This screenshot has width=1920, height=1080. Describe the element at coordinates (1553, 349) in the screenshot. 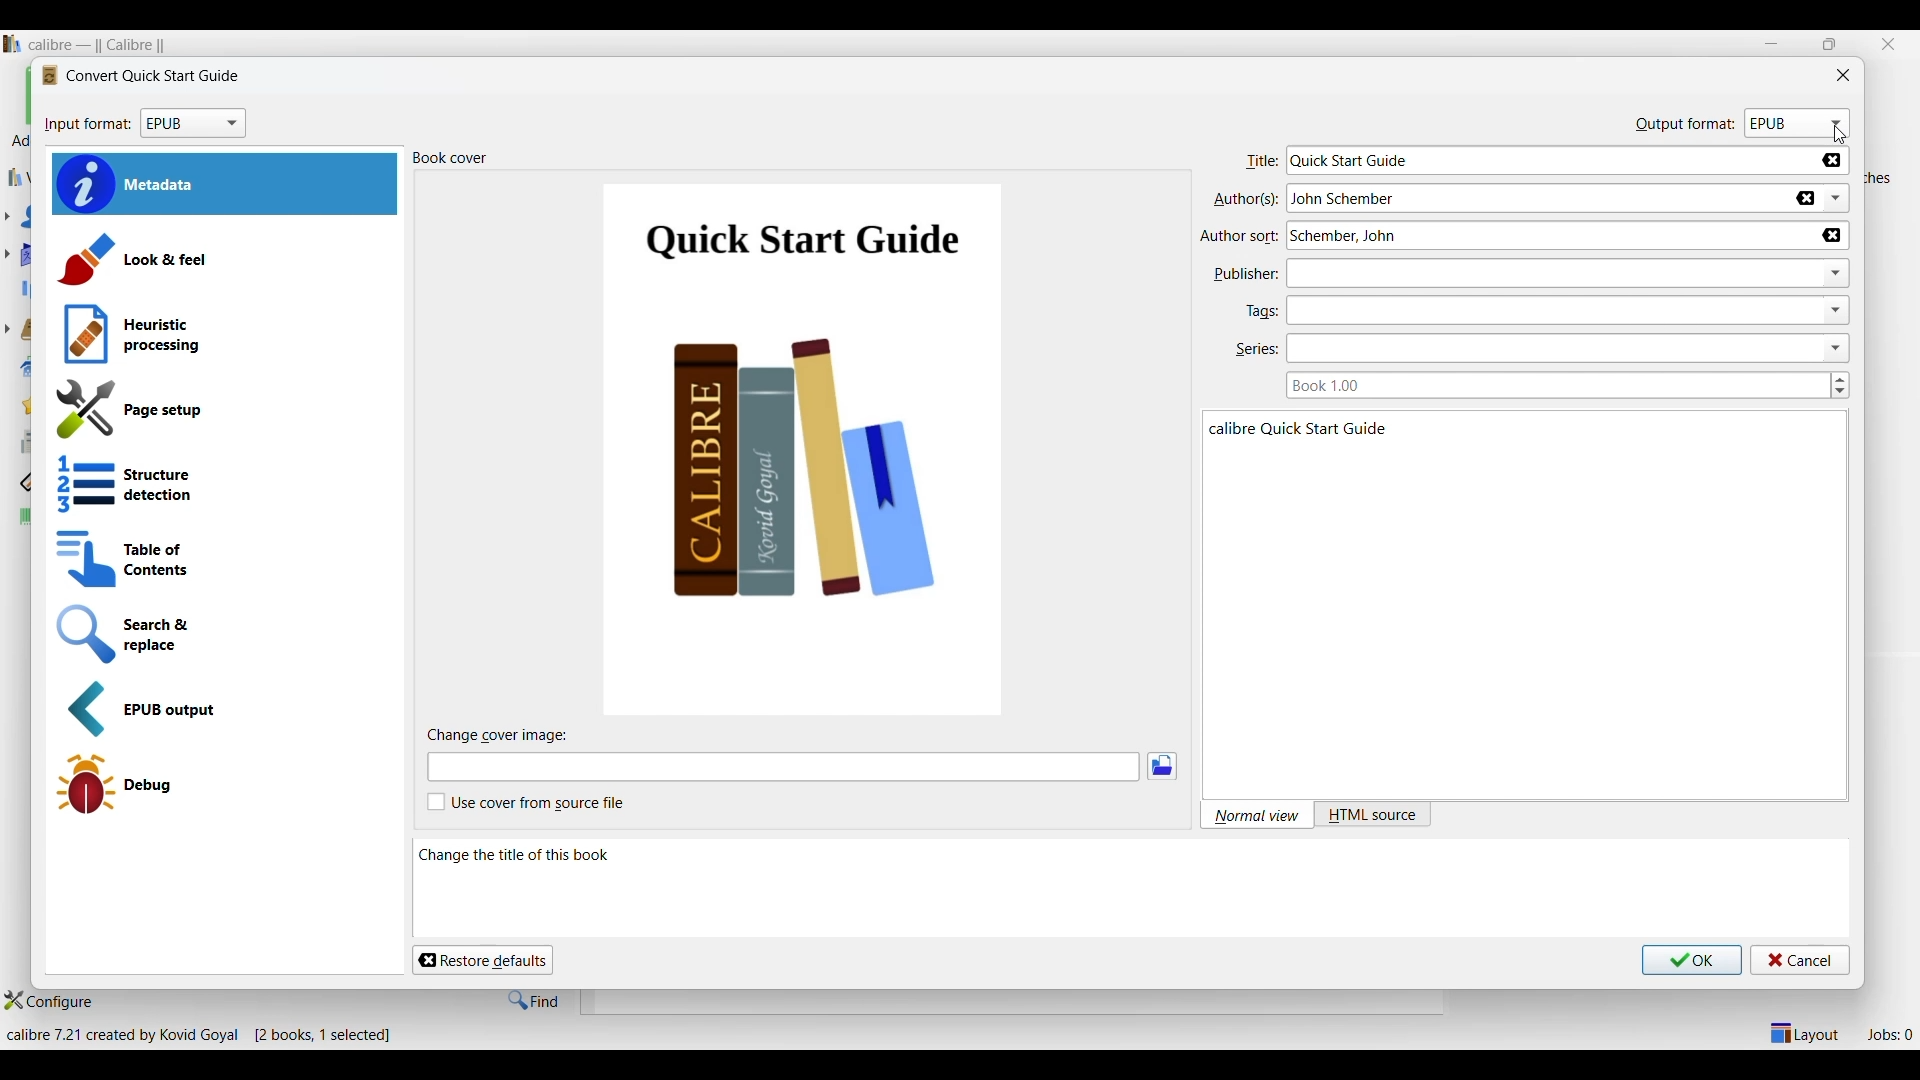

I see `Type in series` at that location.